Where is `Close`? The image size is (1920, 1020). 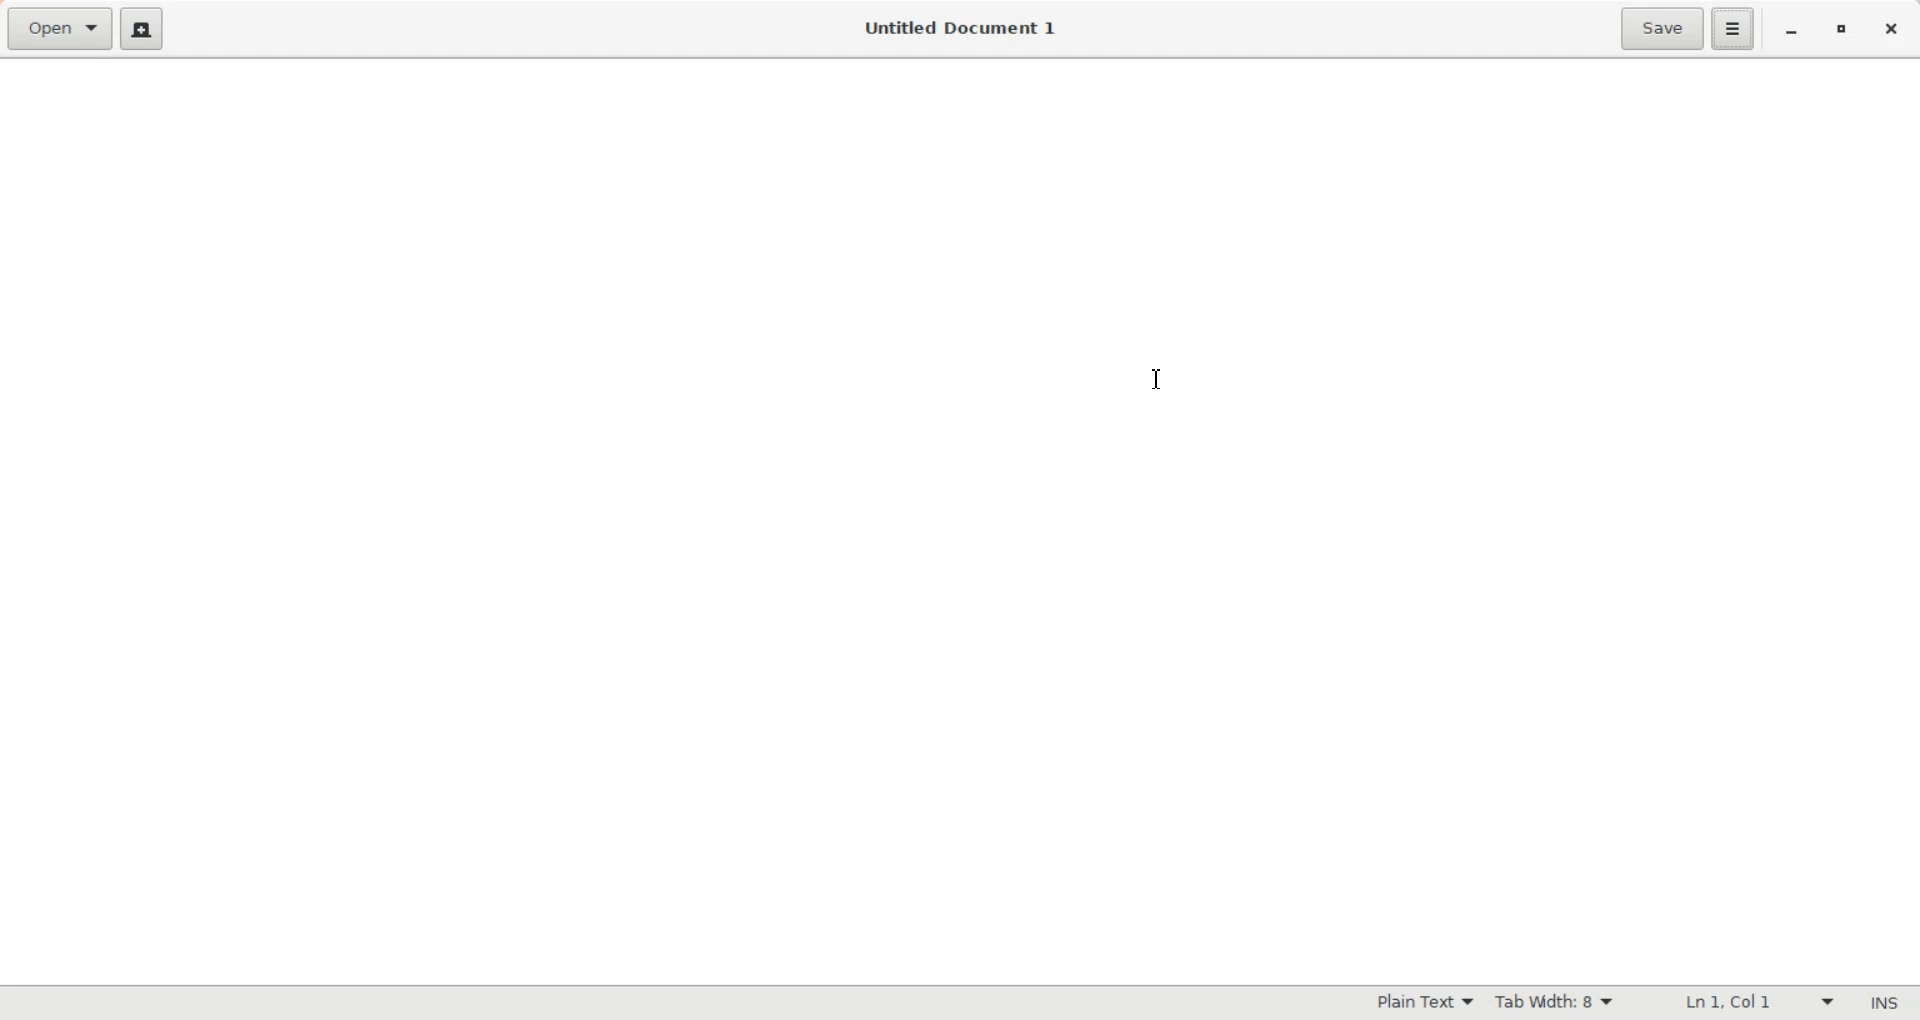 Close is located at coordinates (1891, 31).